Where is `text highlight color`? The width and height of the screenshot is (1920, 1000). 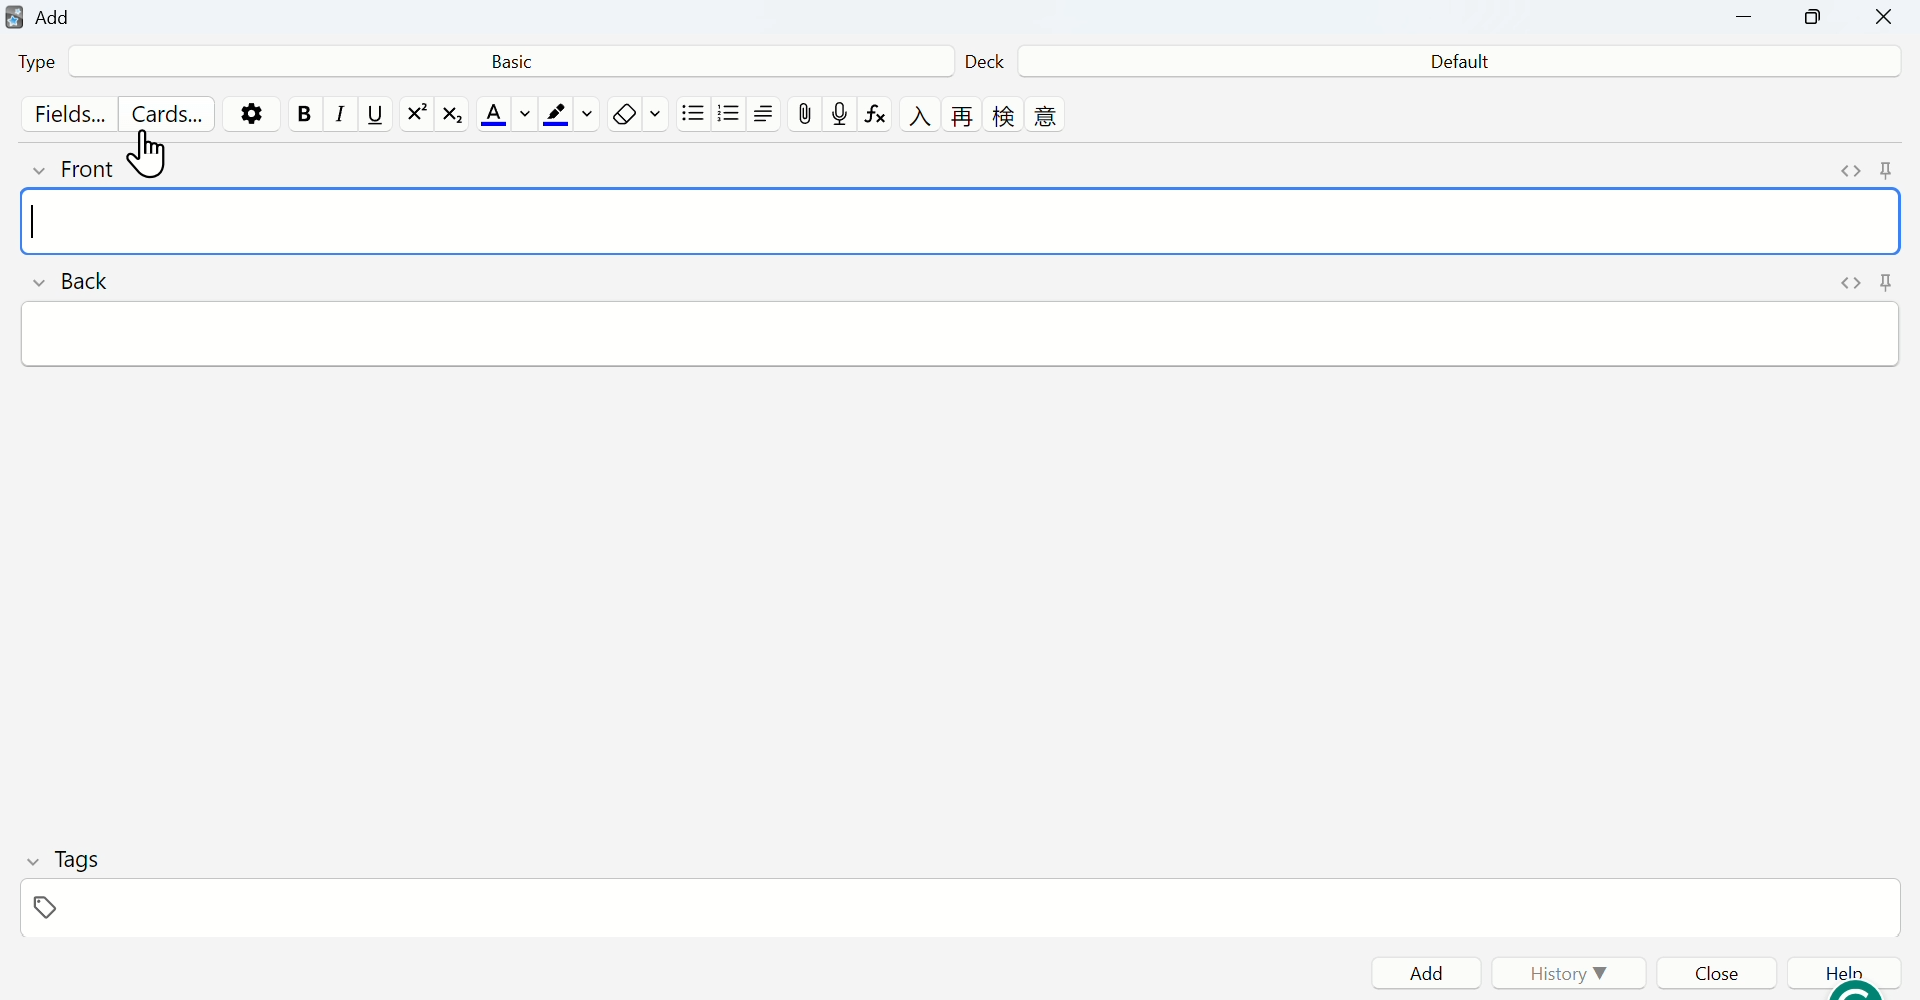
text highlight color is located at coordinates (556, 114).